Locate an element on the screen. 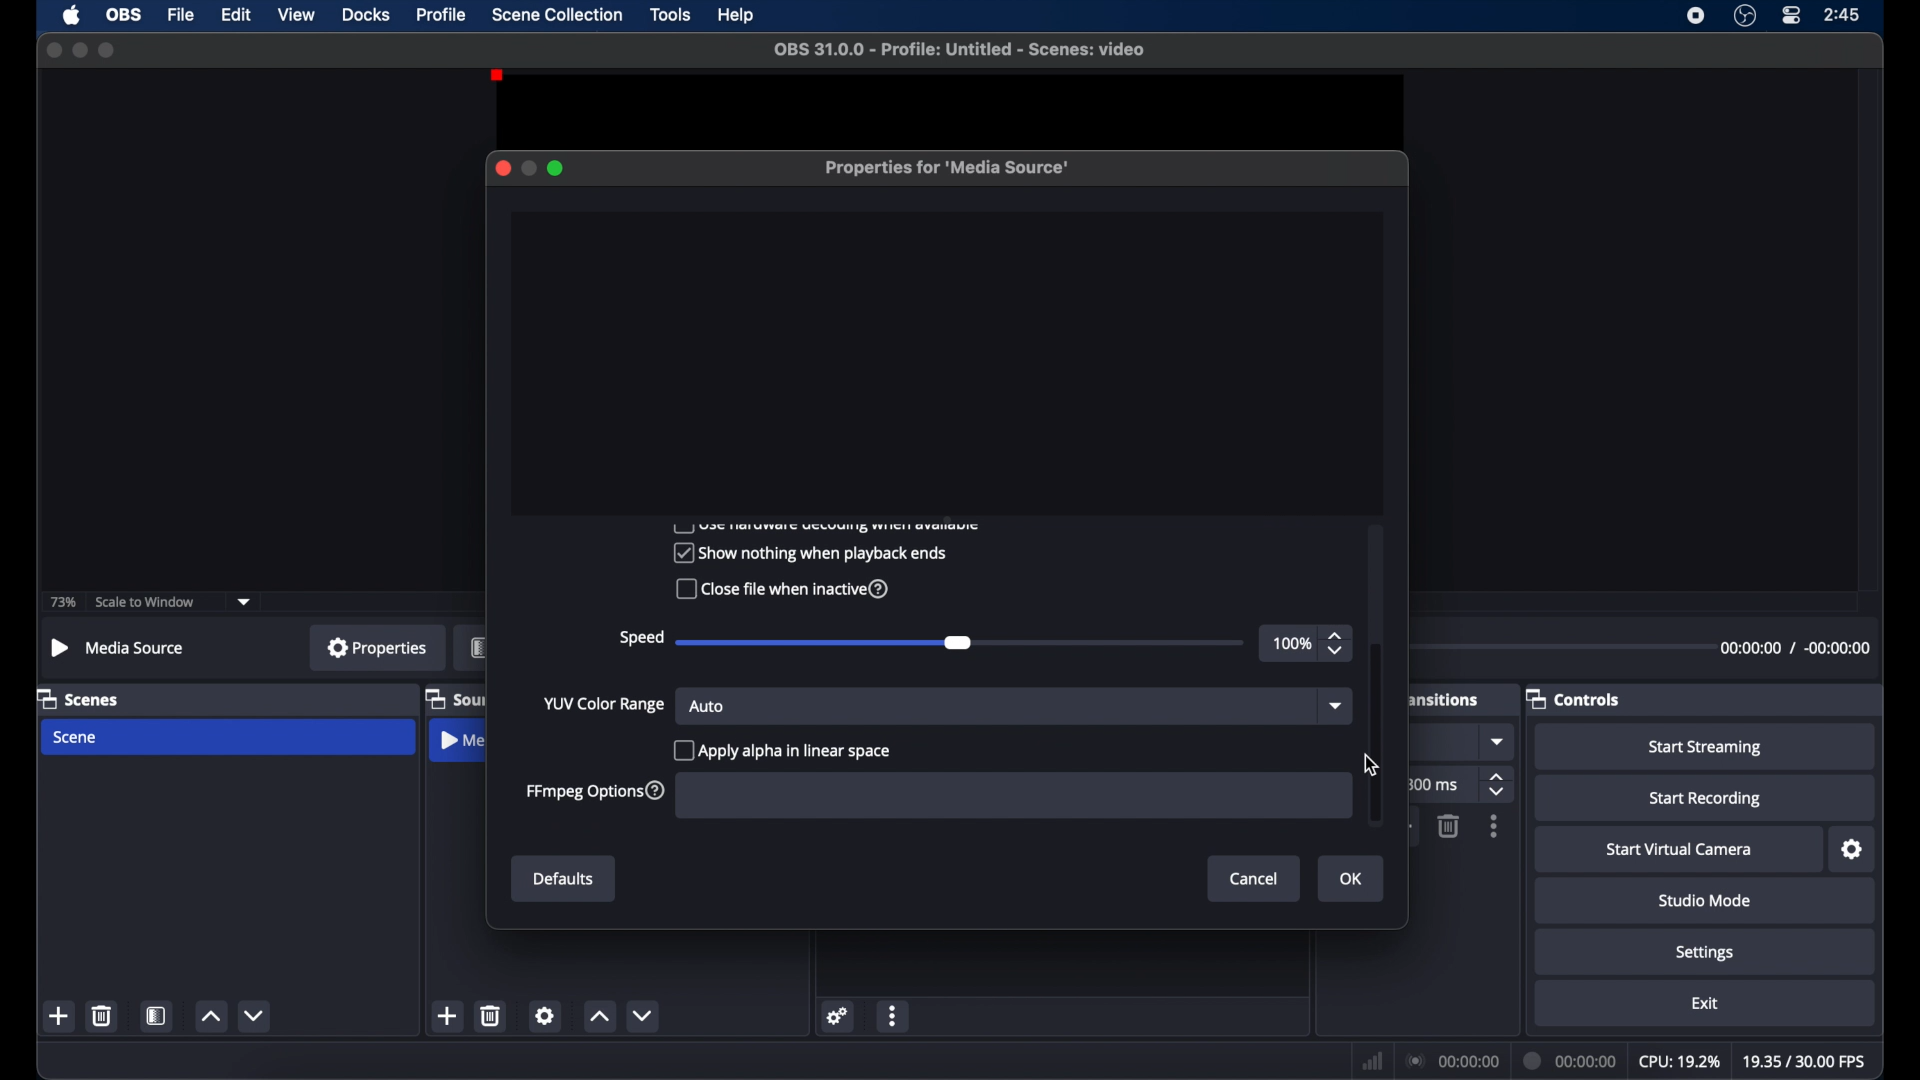 Image resolution: width=1920 pixels, height=1080 pixels. slider is located at coordinates (962, 644).